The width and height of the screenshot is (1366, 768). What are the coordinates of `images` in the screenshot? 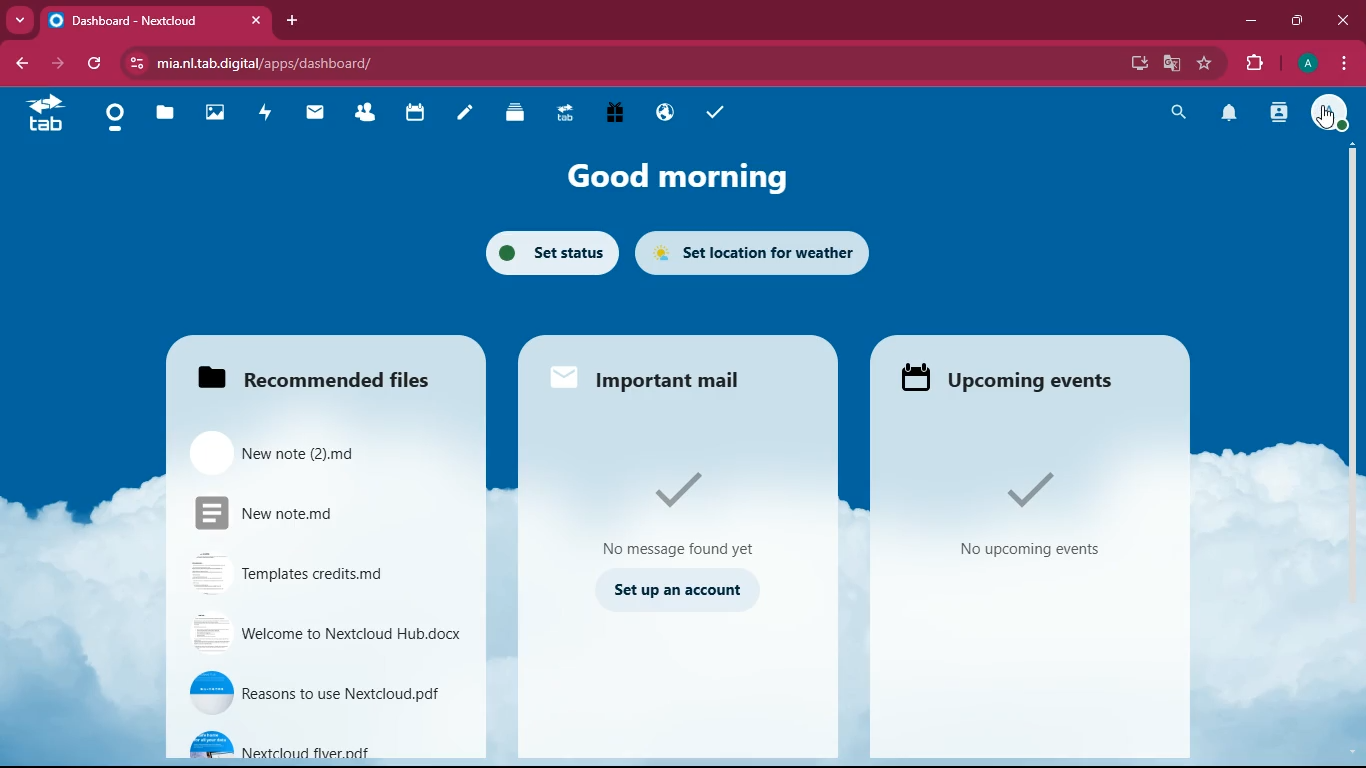 It's located at (213, 114).